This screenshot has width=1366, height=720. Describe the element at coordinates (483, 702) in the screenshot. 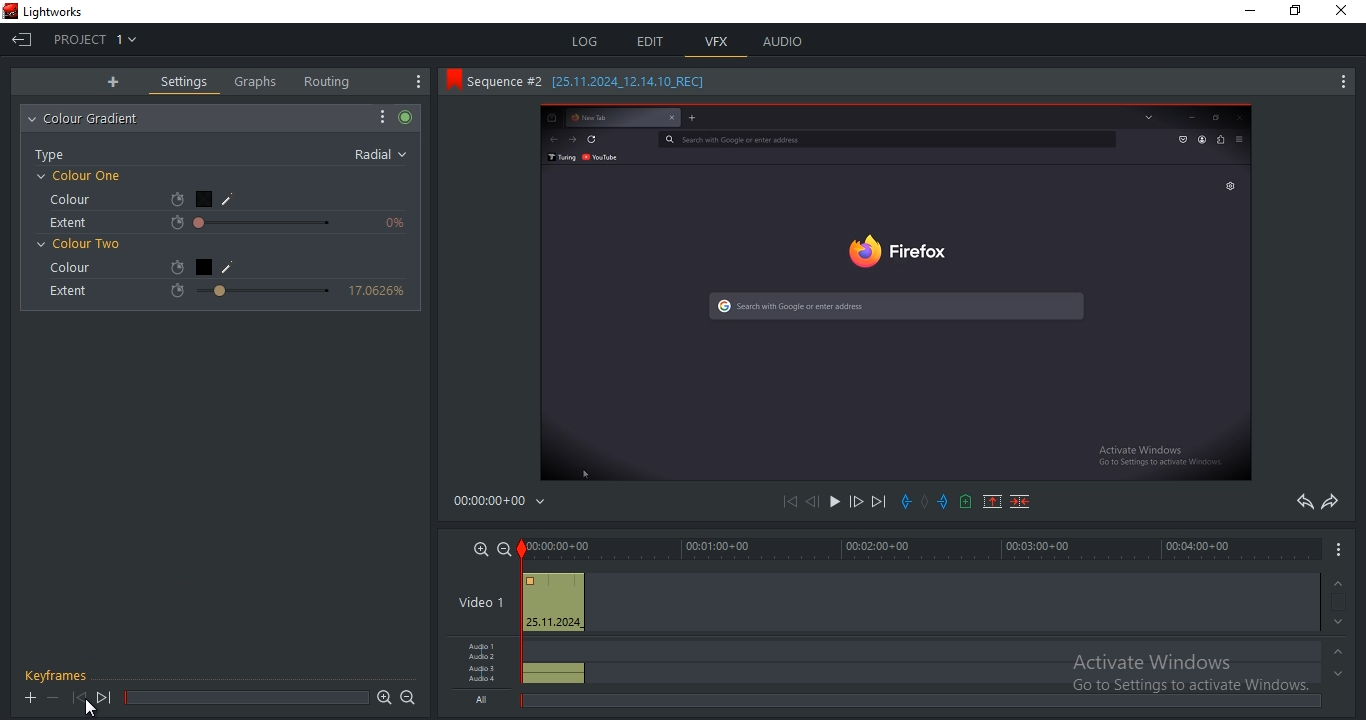

I see `All` at that location.